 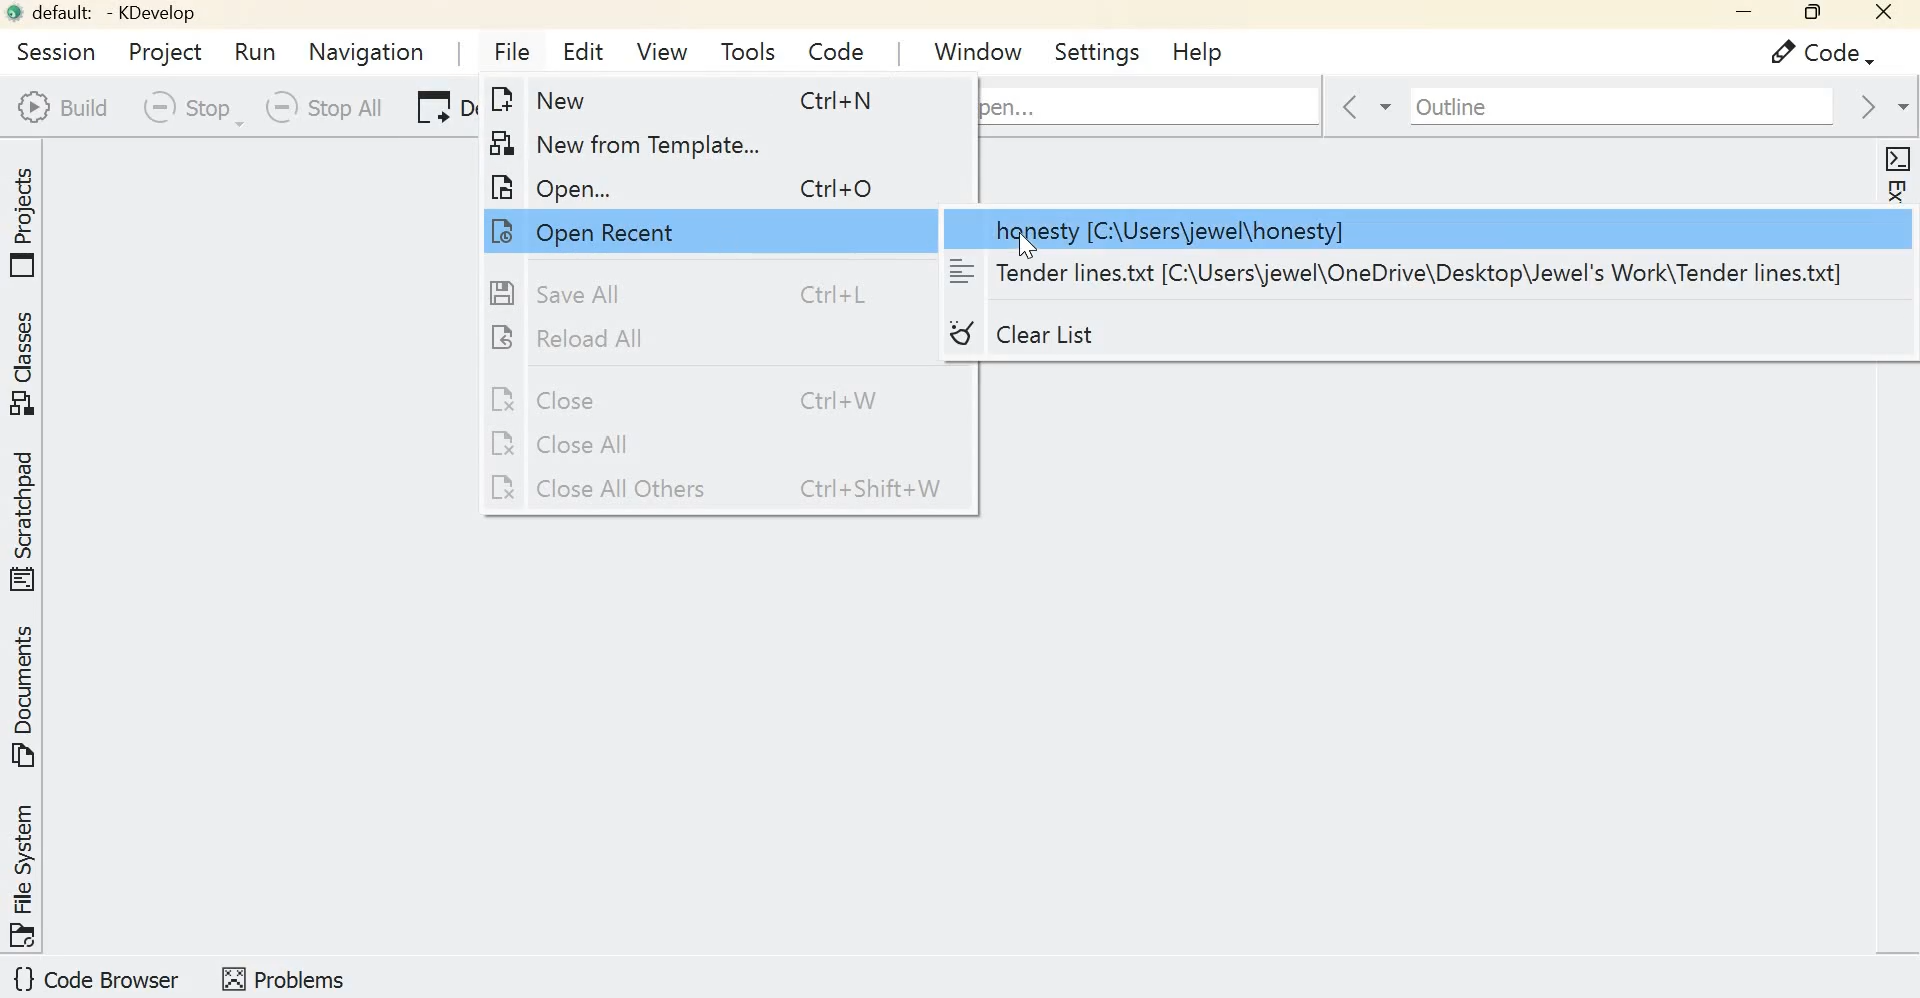 What do you see at coordinates (692, 141) in the screenshot?
I see `New from template` at bounding box center [692, 141].